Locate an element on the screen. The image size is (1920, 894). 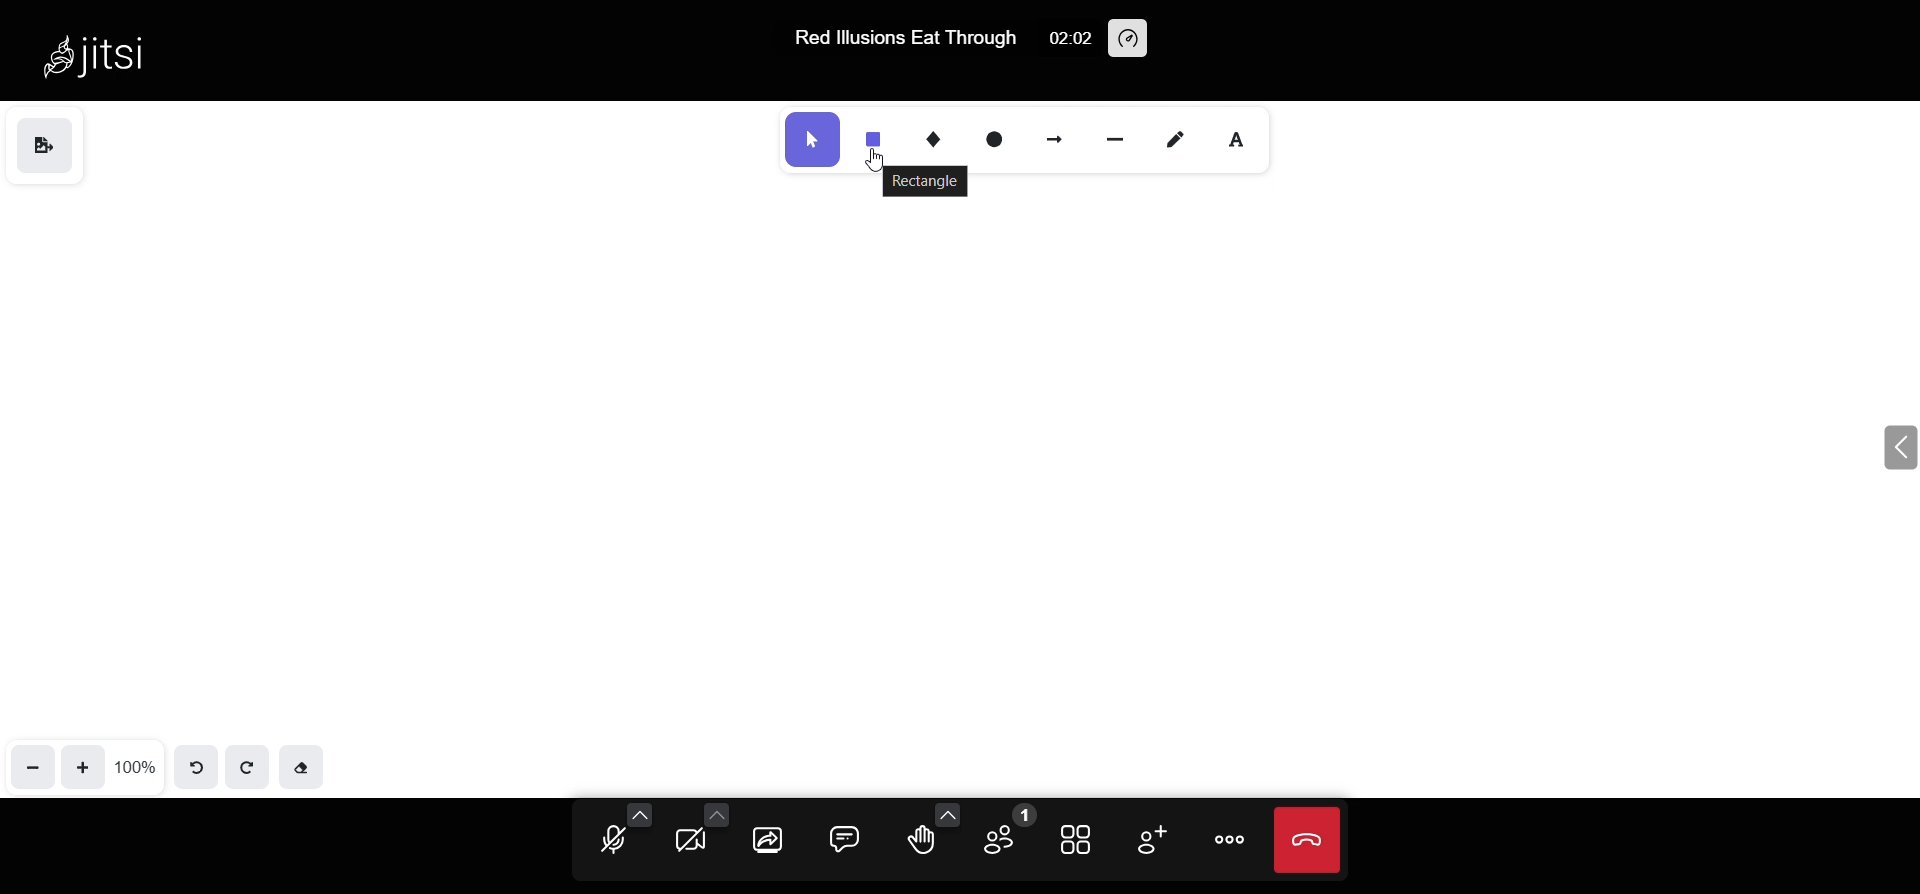
text is located at coordinates (1243, 135).